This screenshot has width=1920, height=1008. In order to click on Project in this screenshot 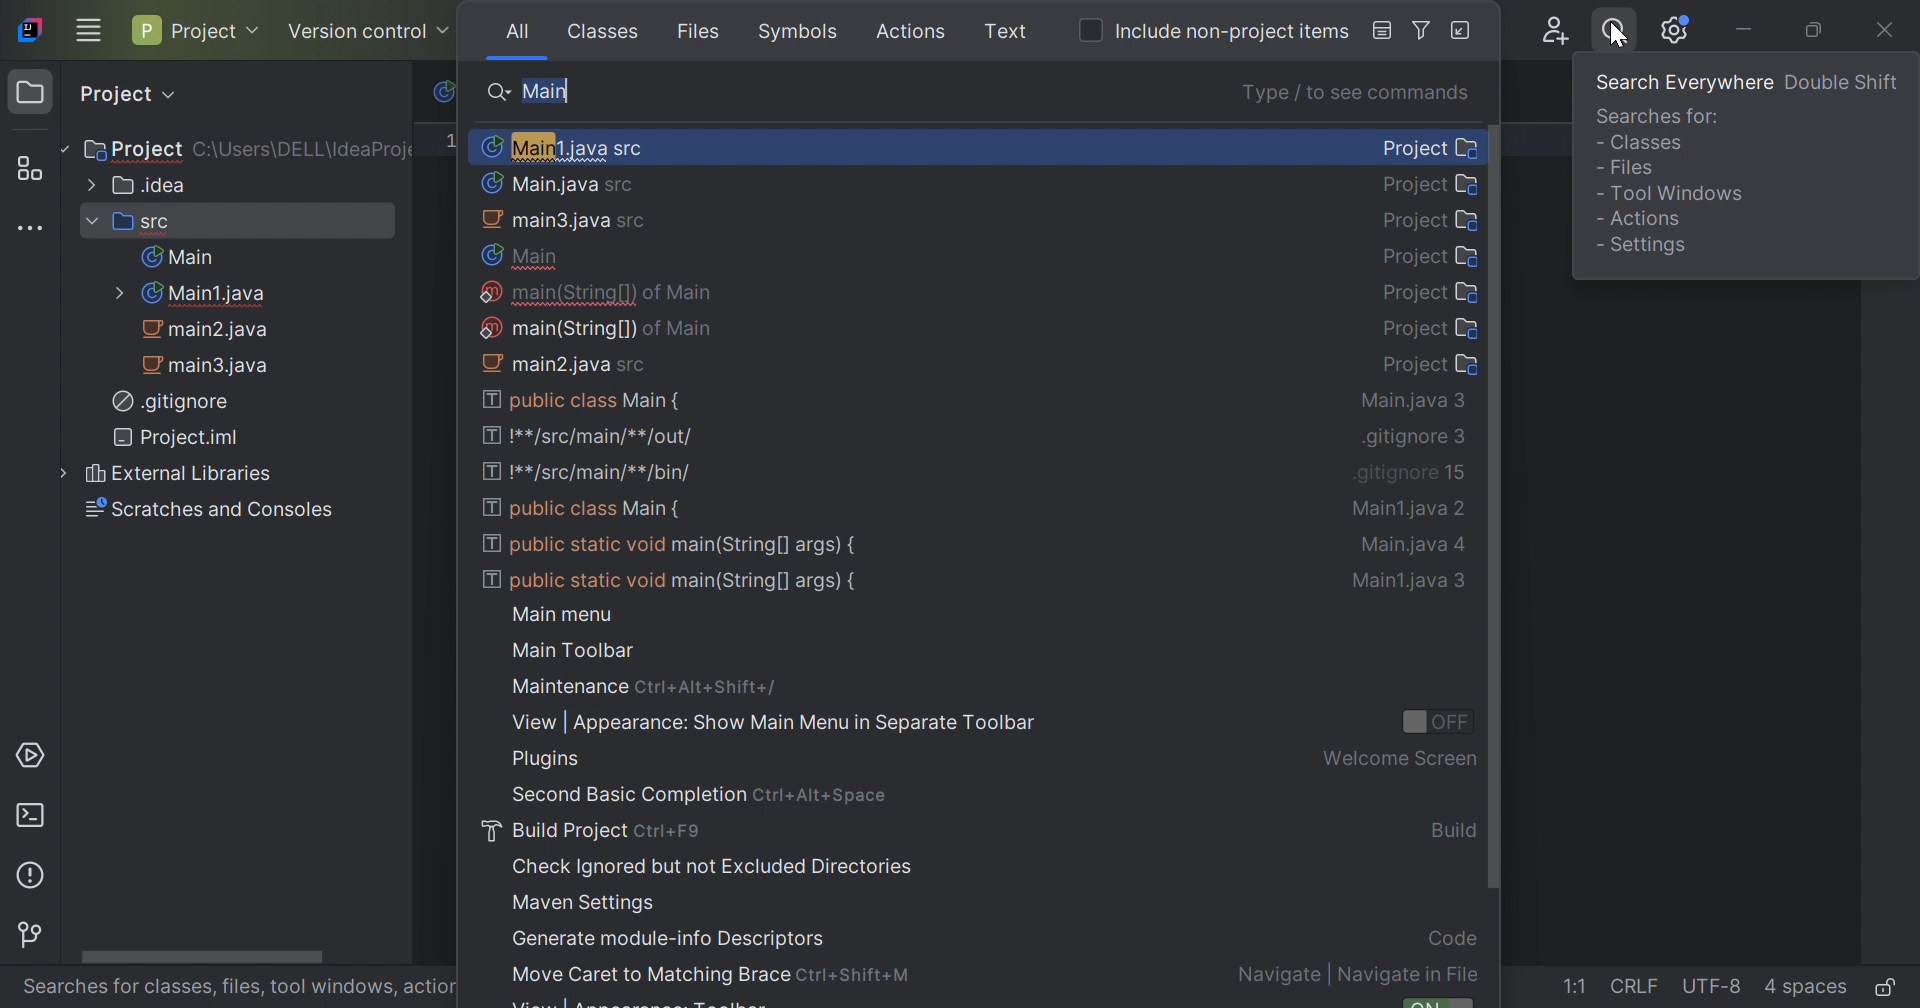, I will do `click(198, 32)`.